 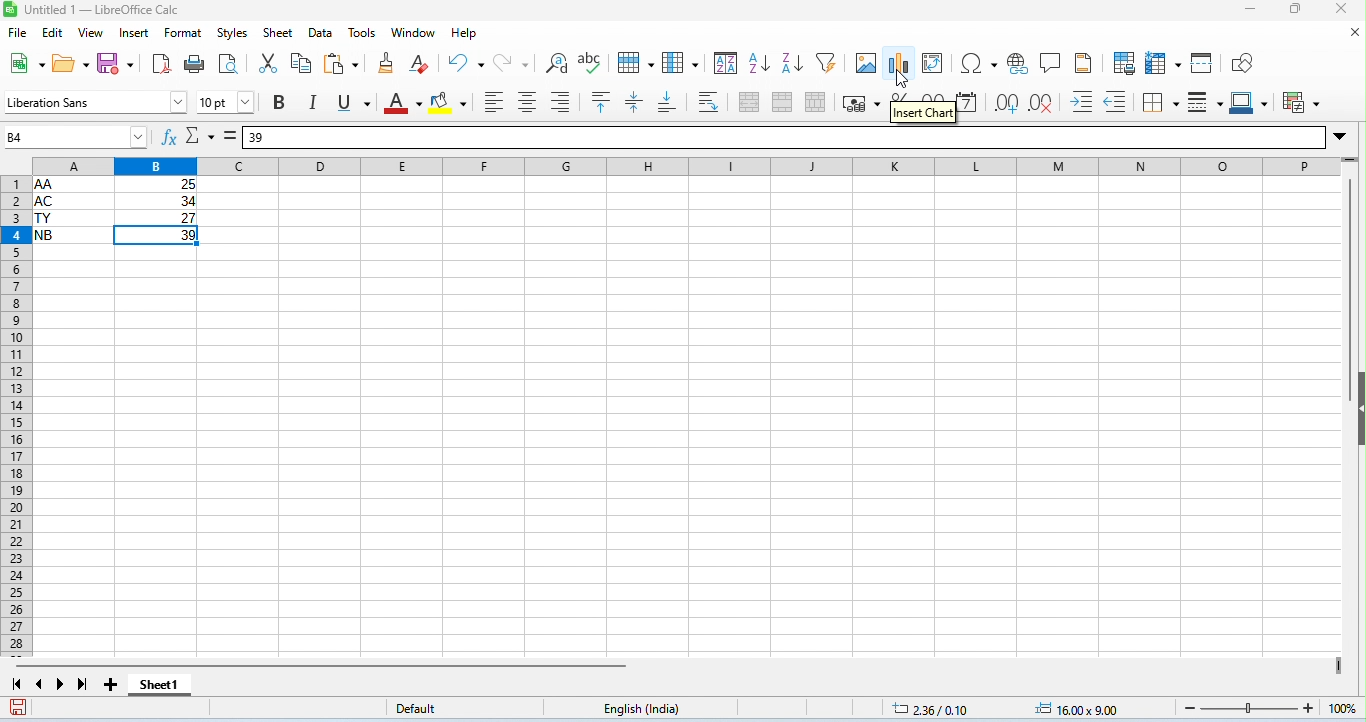 I want to click on untitled 1- libreoffice calc, so click(x=92, y=11).